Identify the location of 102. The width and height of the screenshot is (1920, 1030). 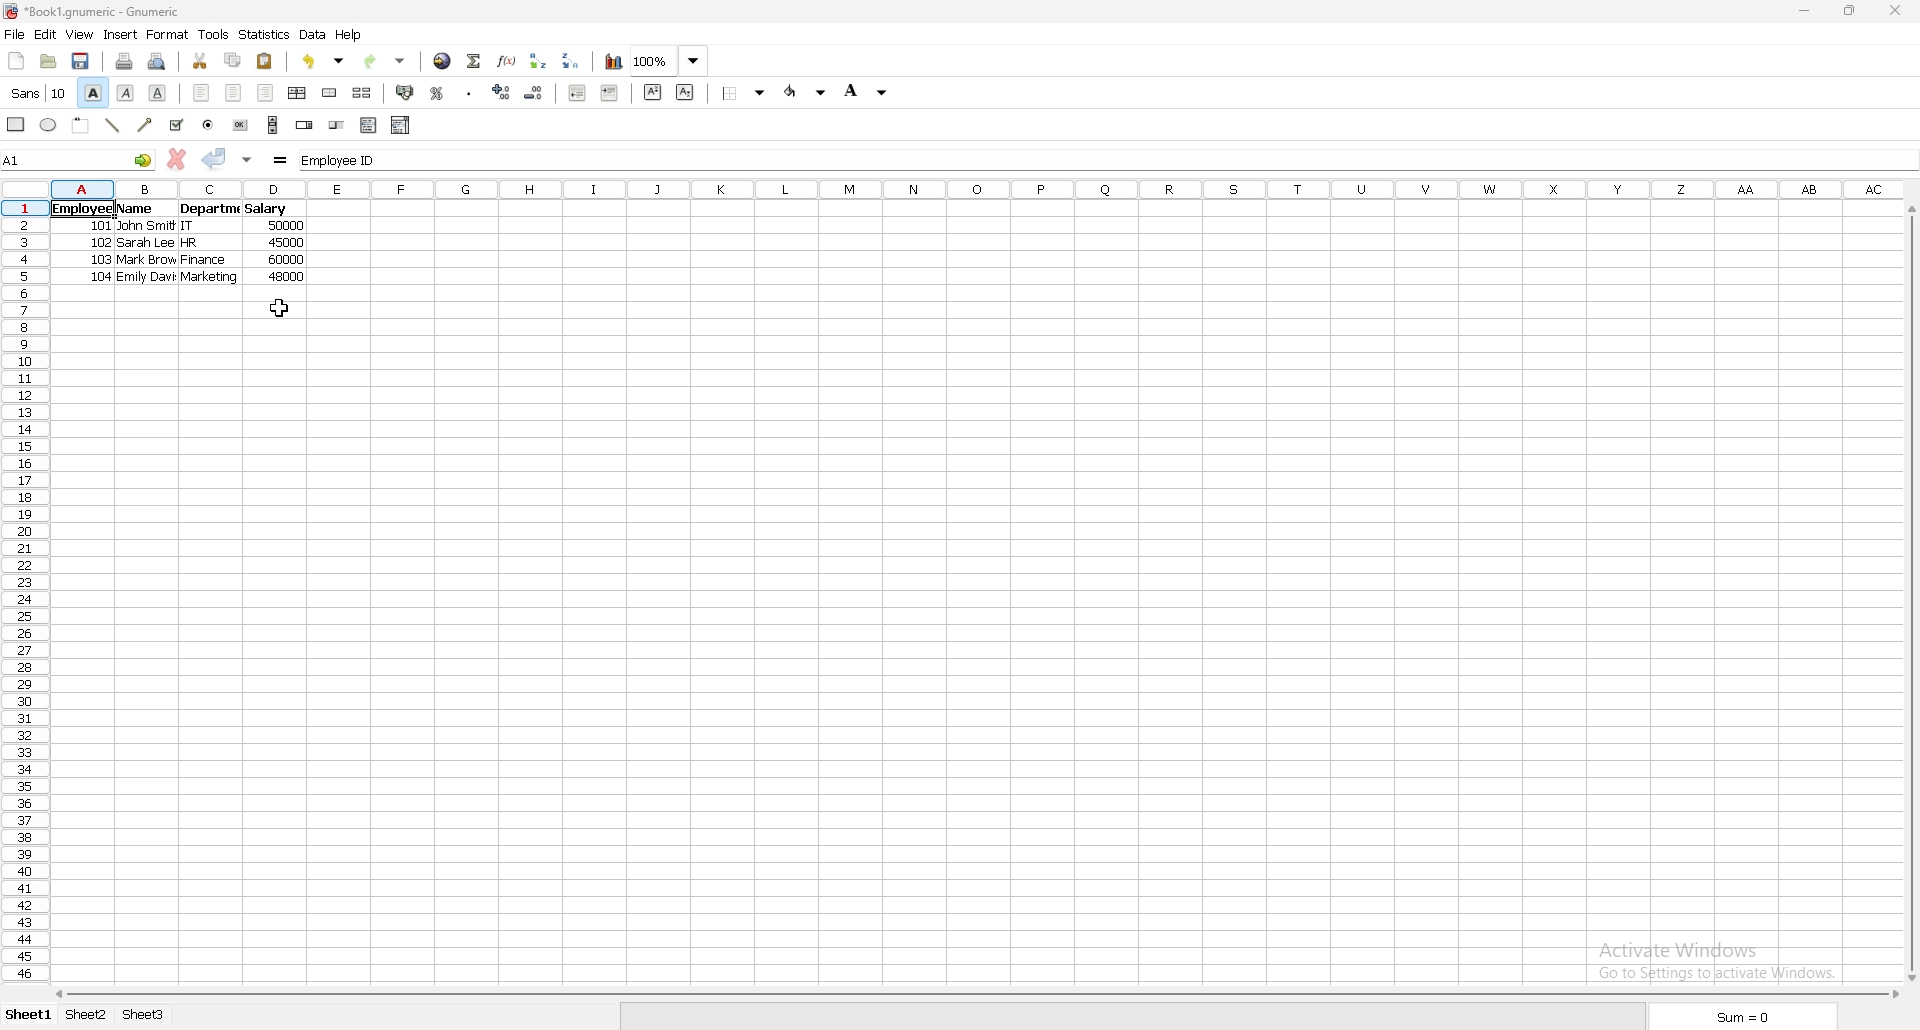
(96, 245).